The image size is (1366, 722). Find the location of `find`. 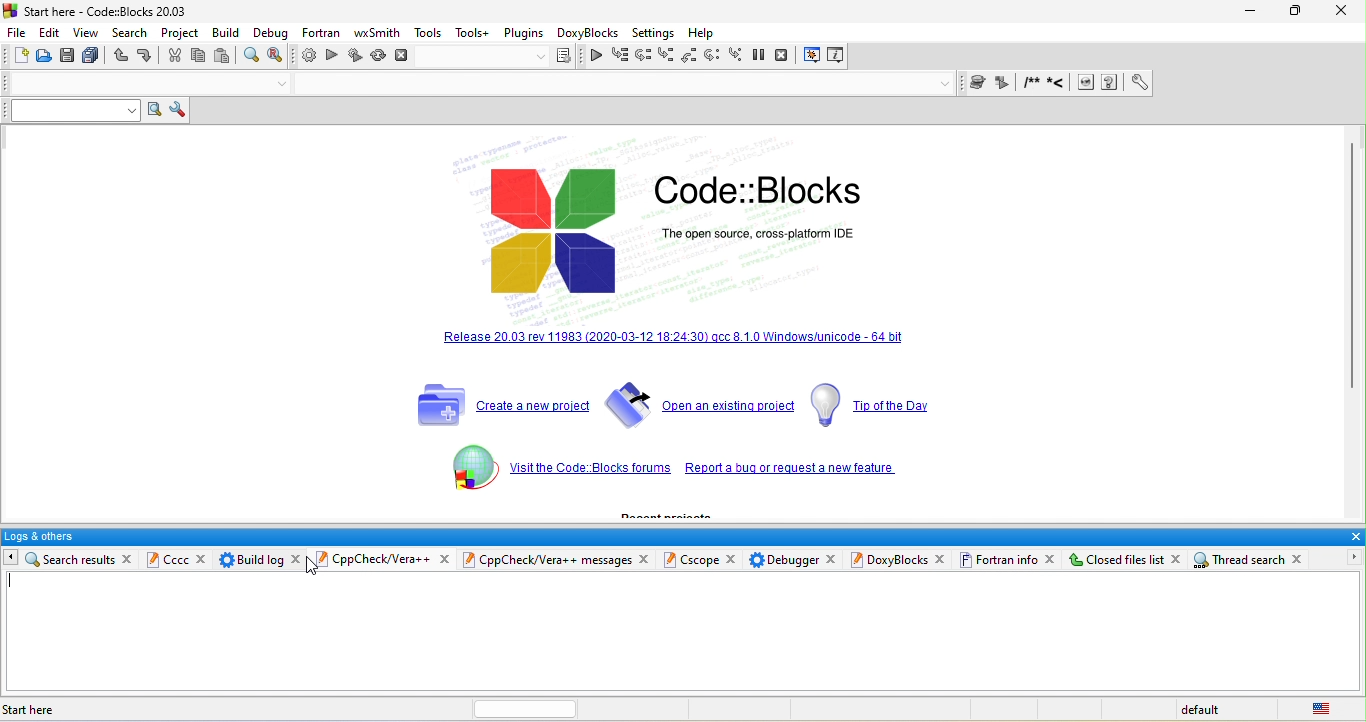

find is located at coordinates (251, 57).